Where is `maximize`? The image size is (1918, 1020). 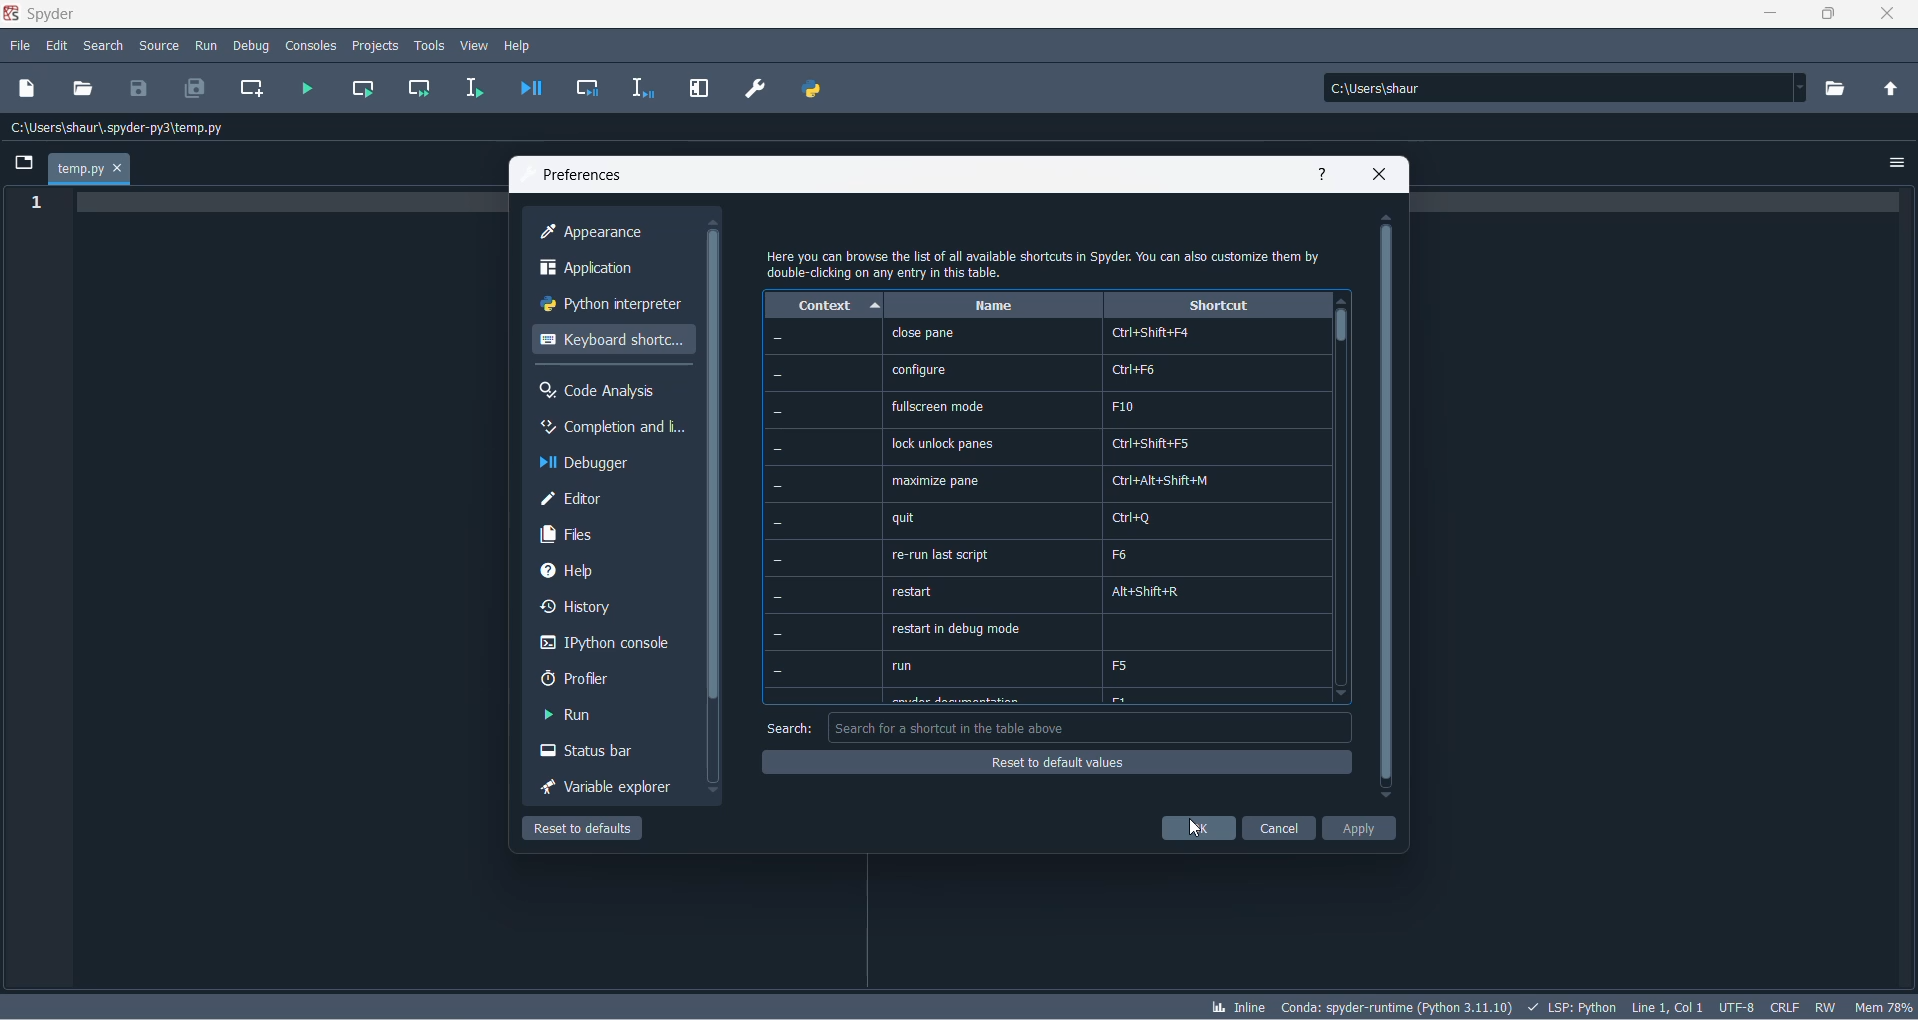
maximize is located at coordinates (1830, 15).